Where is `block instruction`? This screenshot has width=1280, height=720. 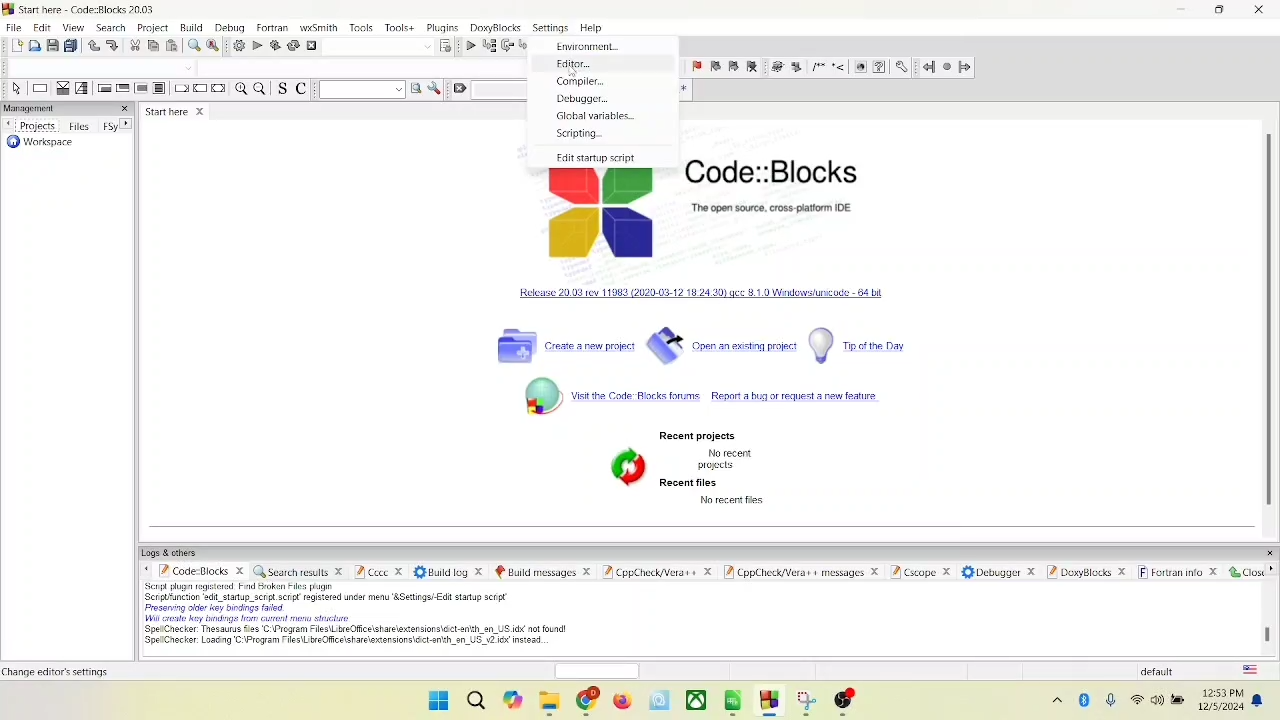 block instruction is located at coordinates (158, 88).